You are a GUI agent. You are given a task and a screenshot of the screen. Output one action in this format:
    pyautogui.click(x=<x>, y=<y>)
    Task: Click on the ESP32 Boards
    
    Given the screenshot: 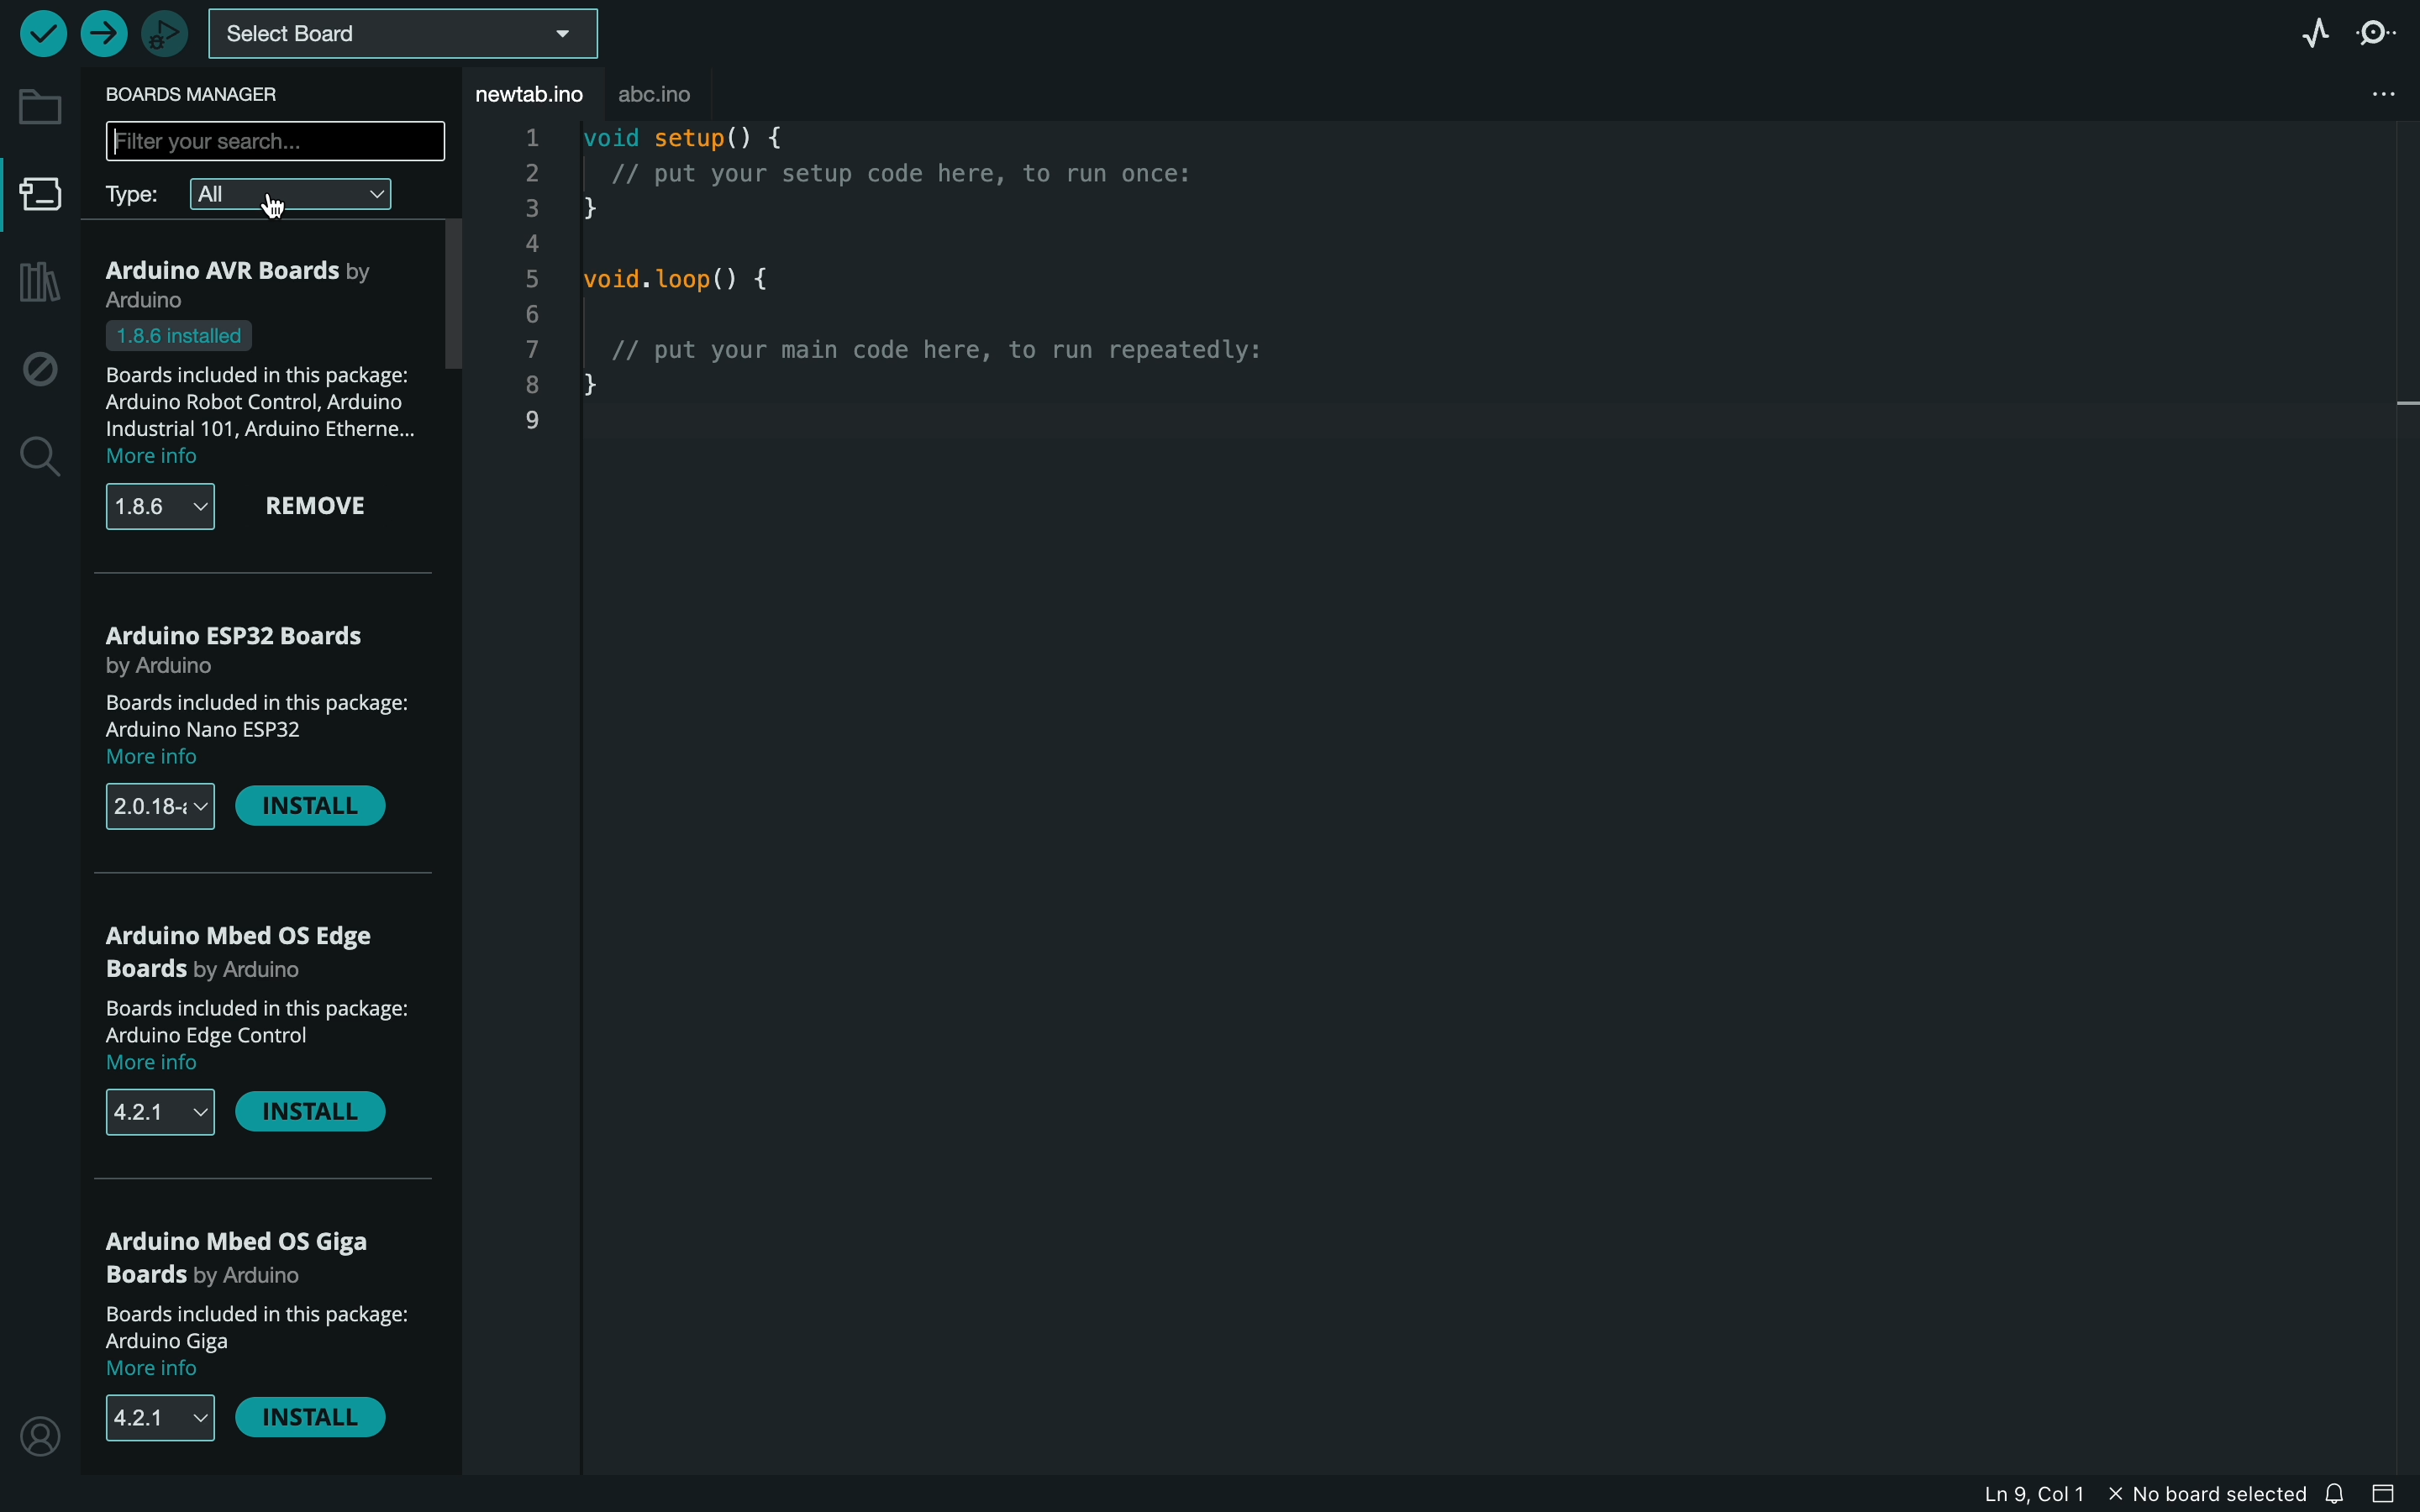 What is the action you would take?
    pyautogui.click(x=240, y=644)
    